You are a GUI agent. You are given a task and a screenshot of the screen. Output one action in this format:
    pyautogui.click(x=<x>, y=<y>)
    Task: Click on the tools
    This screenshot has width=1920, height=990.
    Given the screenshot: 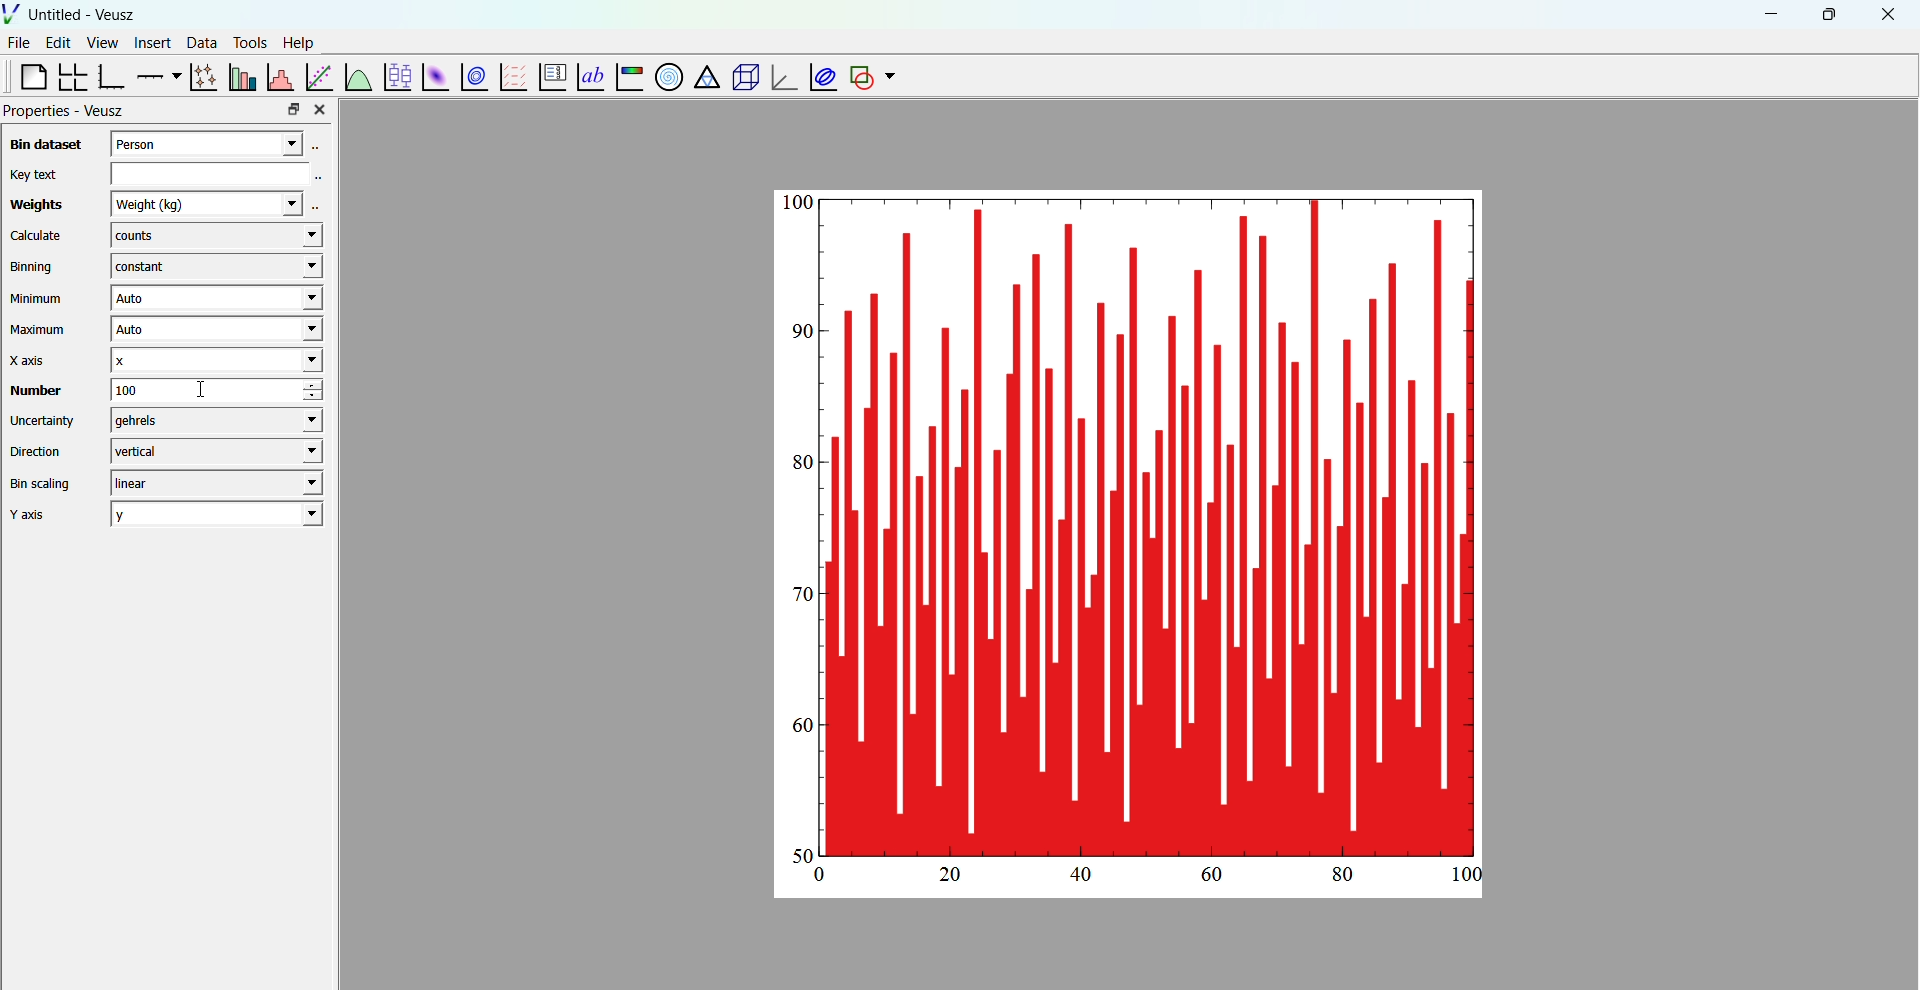 What is the action you would take?
    pyautogui.click(x=247, y=42)
    